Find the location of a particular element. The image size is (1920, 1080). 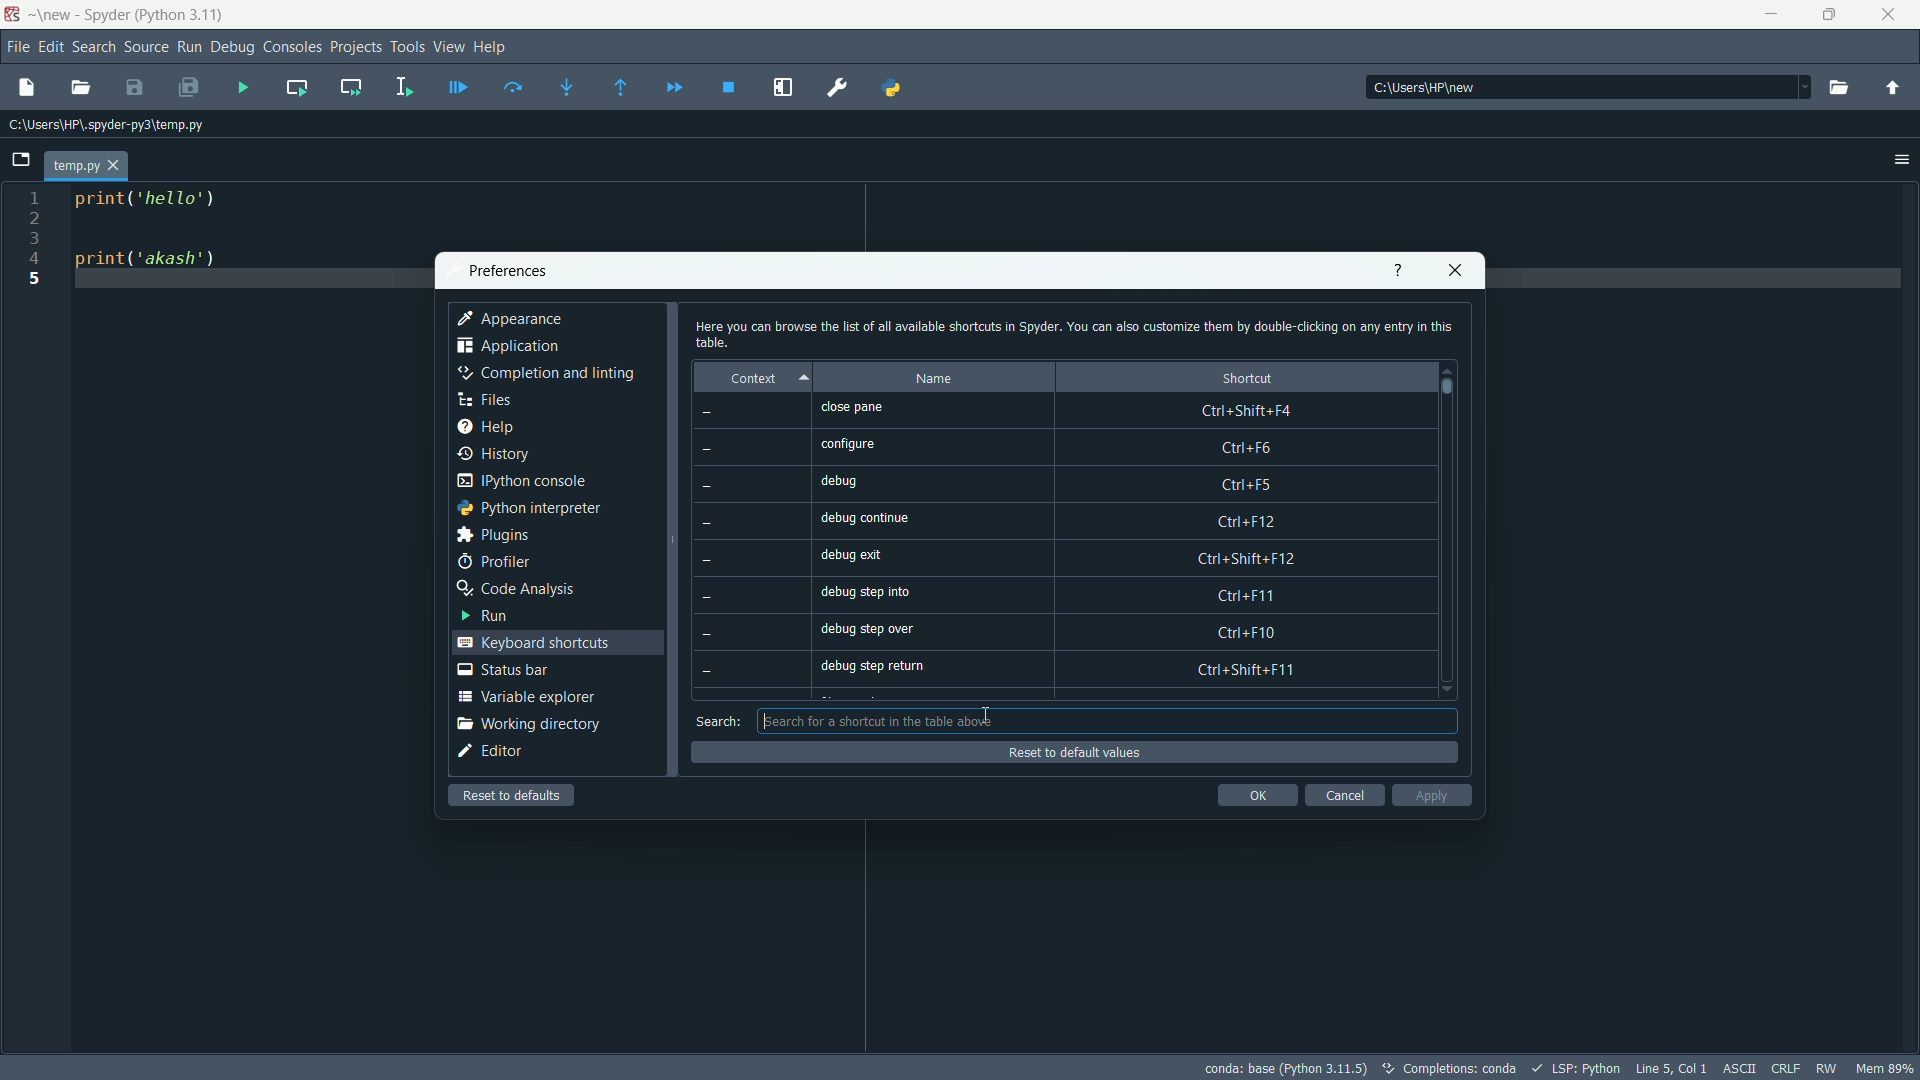

-, debug step into, ctrl+f11 is located at coordinates (1058, 597).